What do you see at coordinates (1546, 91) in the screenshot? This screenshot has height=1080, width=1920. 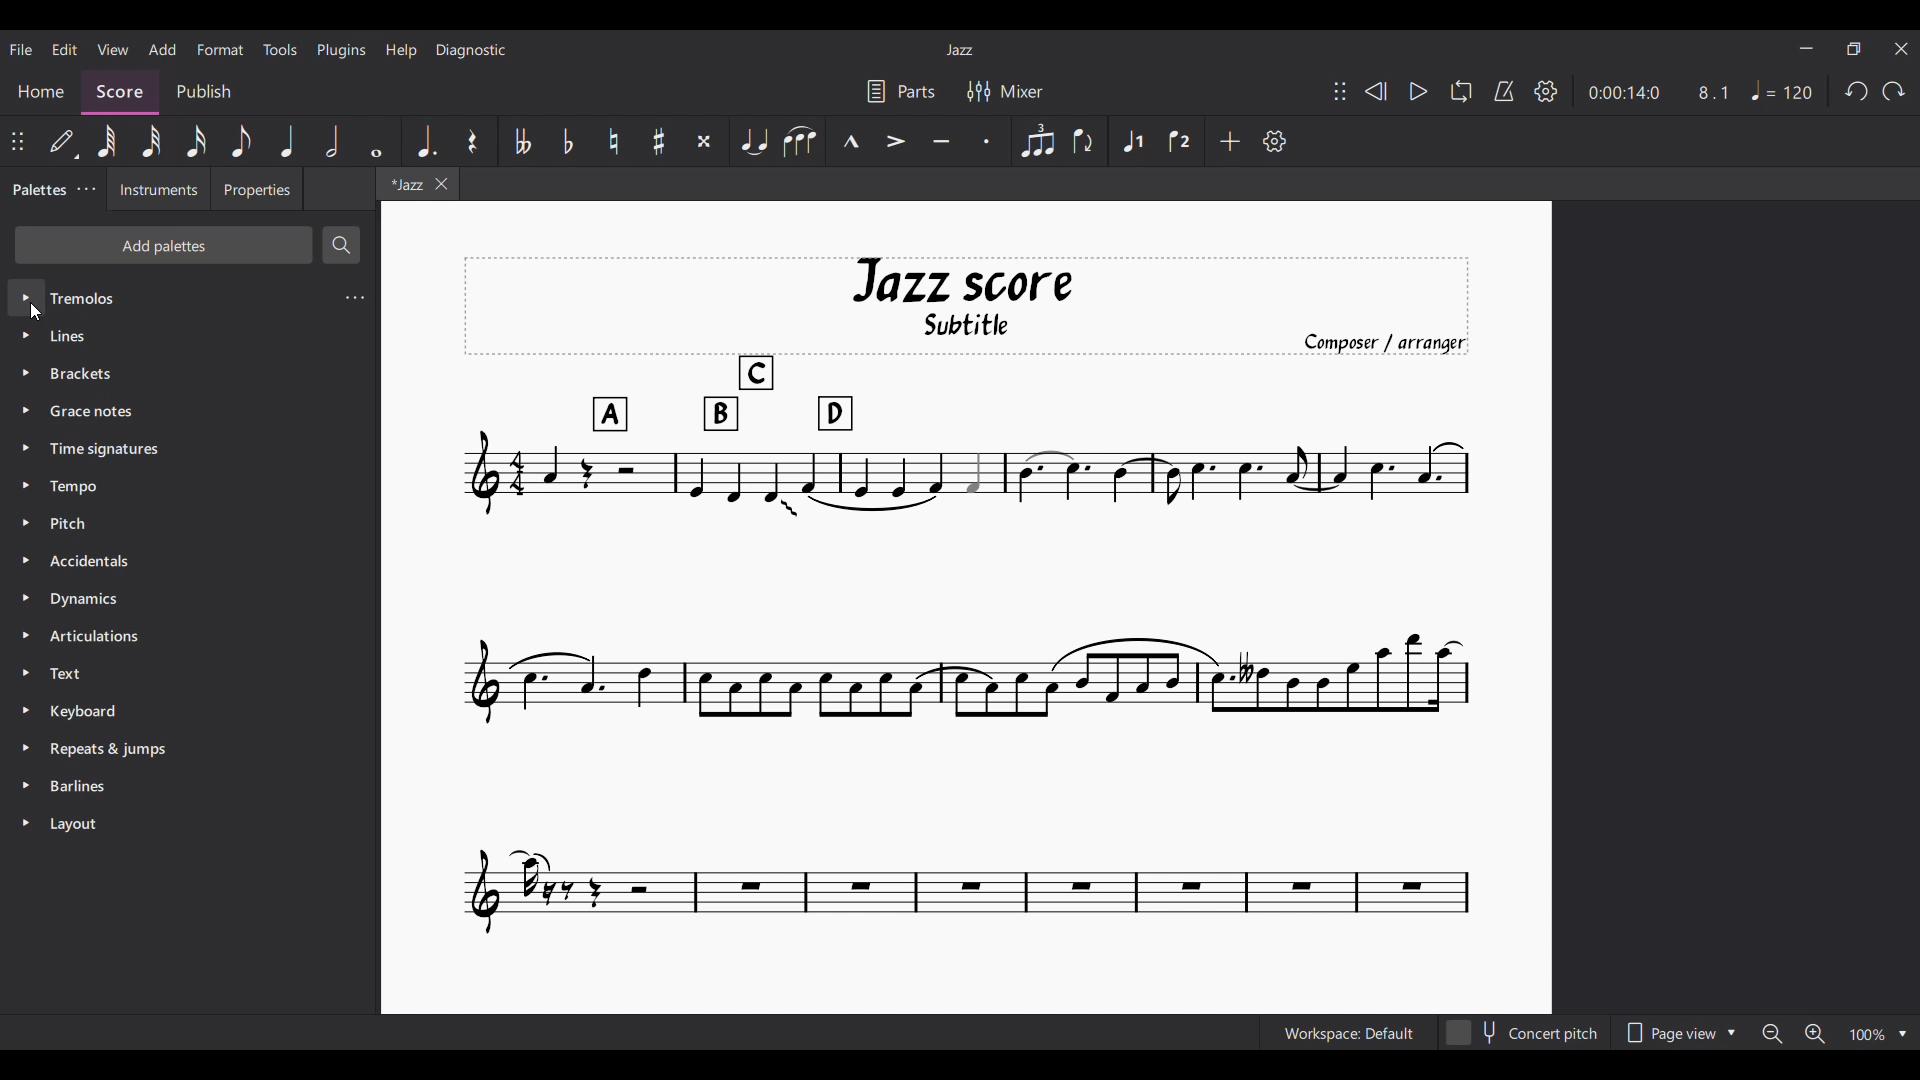 I see `Settings` at bounding box center [1546, 91].